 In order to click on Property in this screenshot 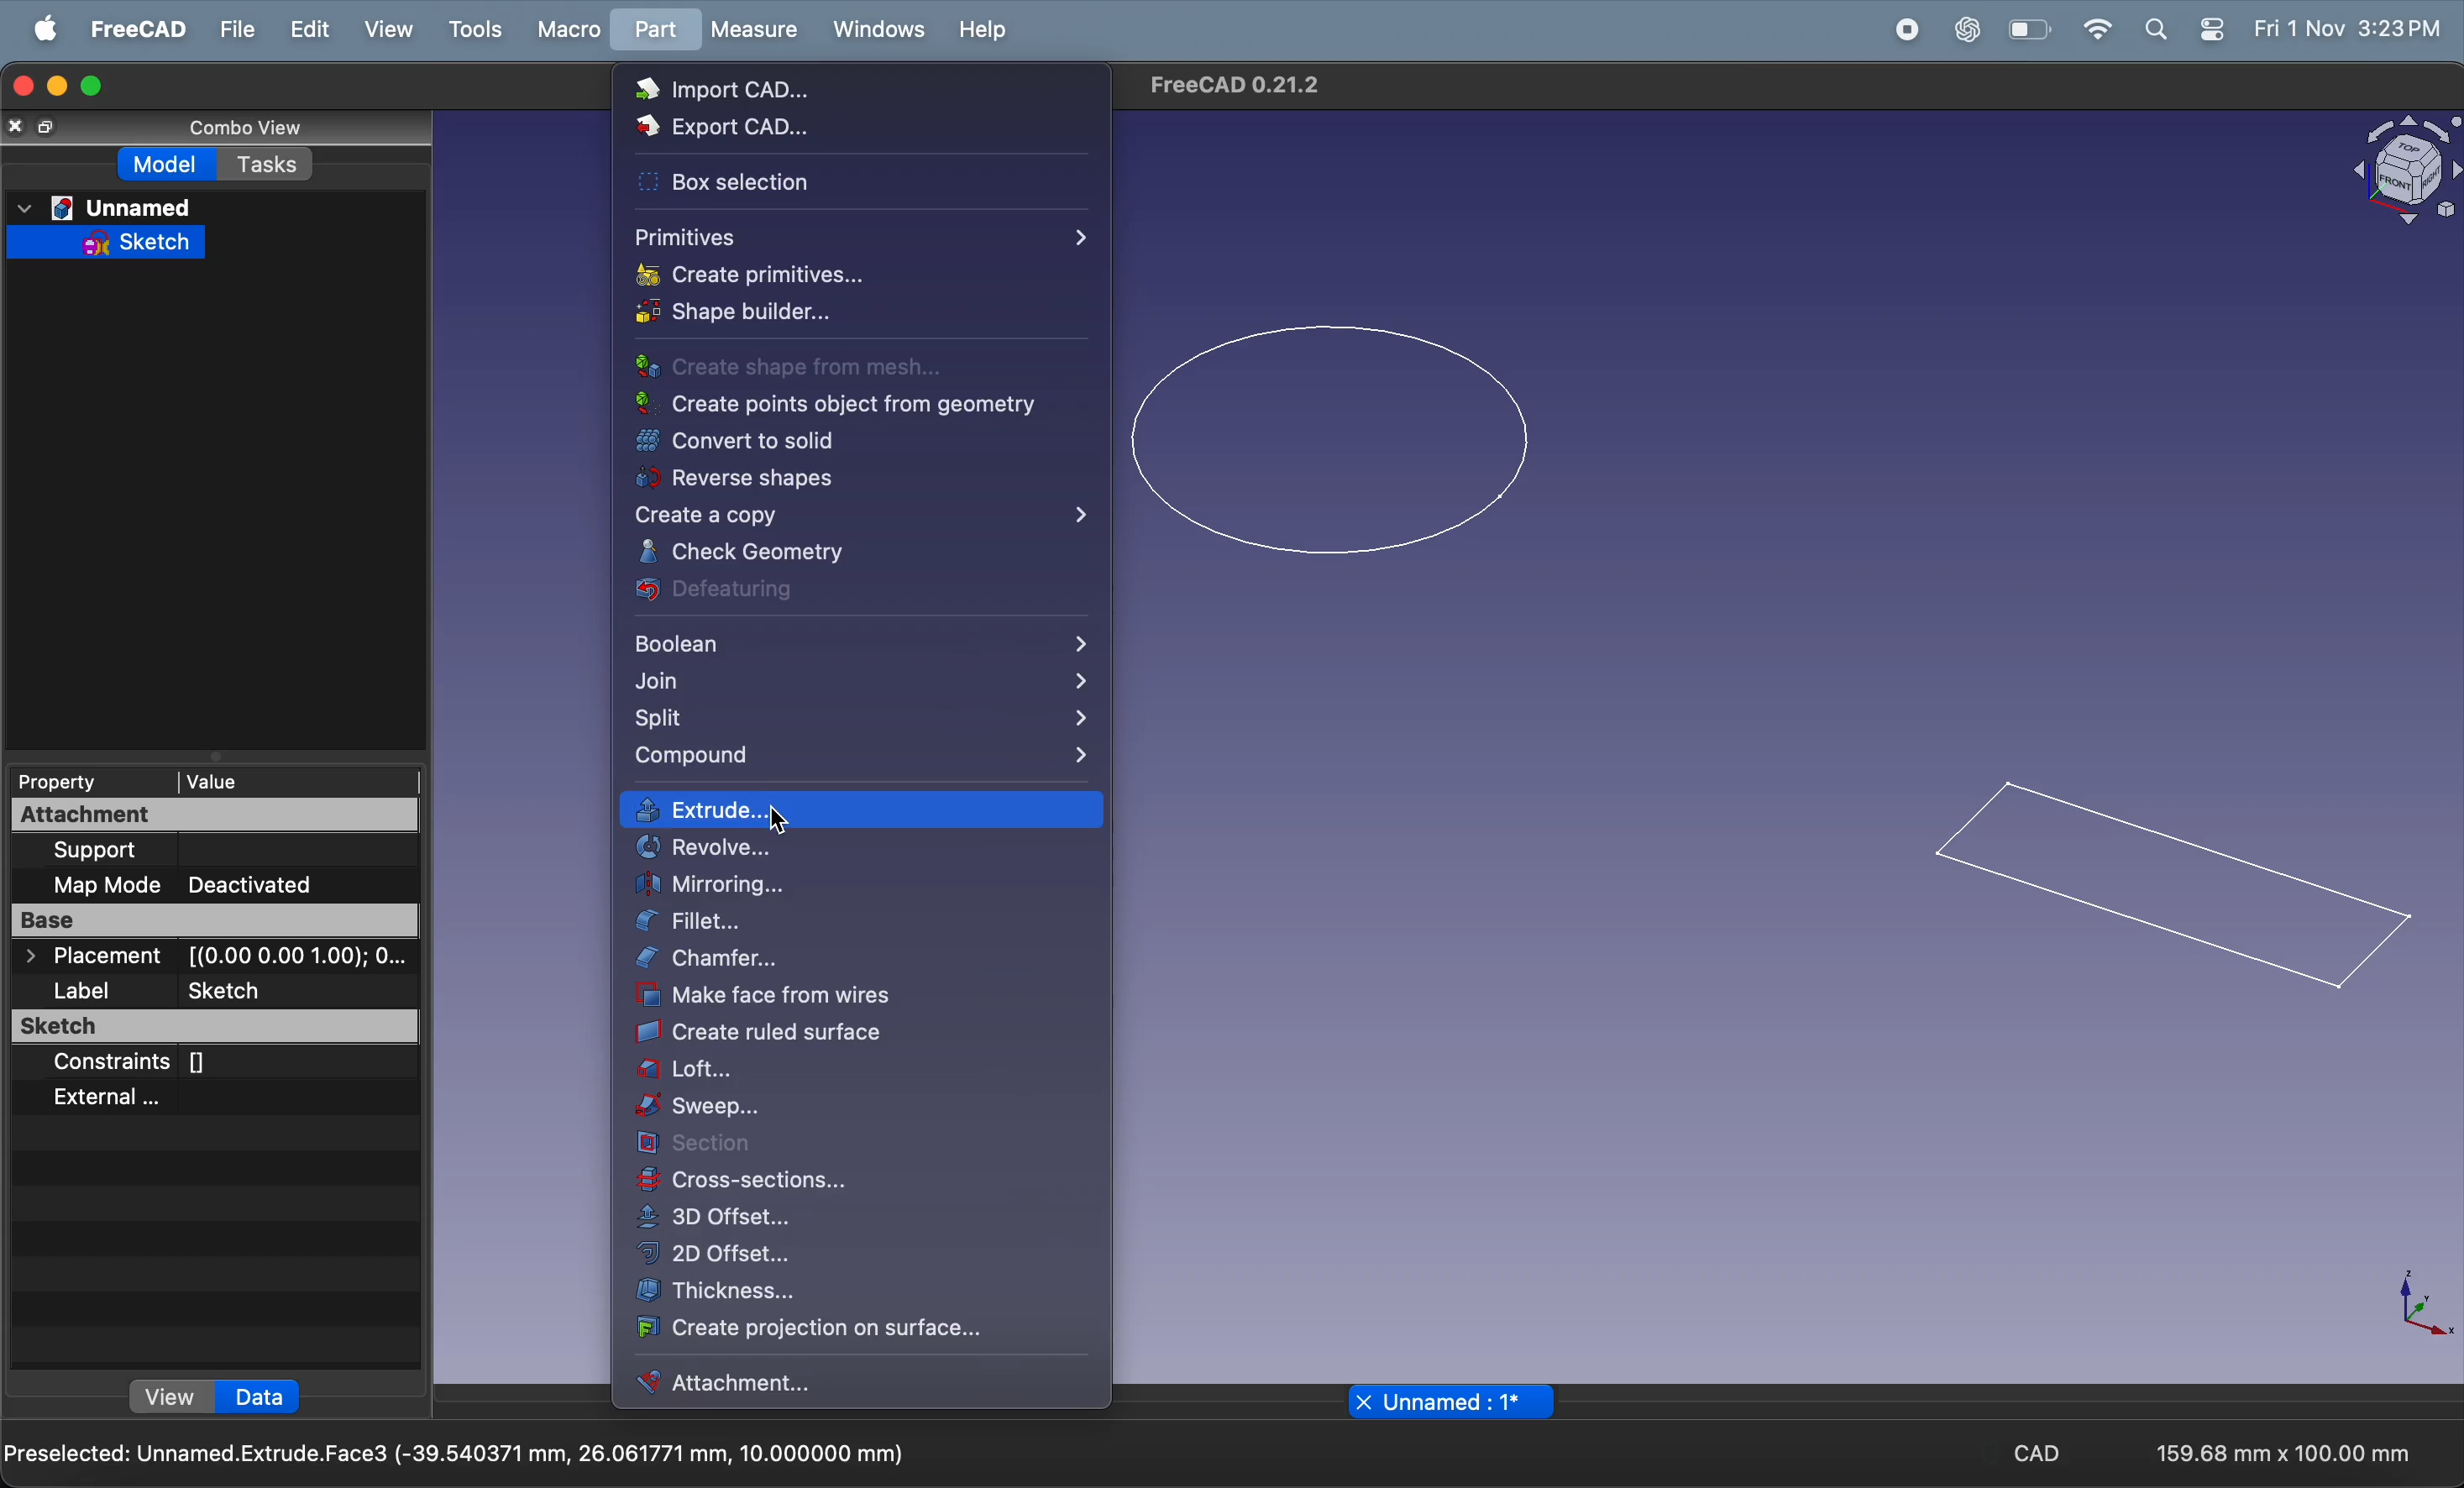, I will do `click(68, 781)`.